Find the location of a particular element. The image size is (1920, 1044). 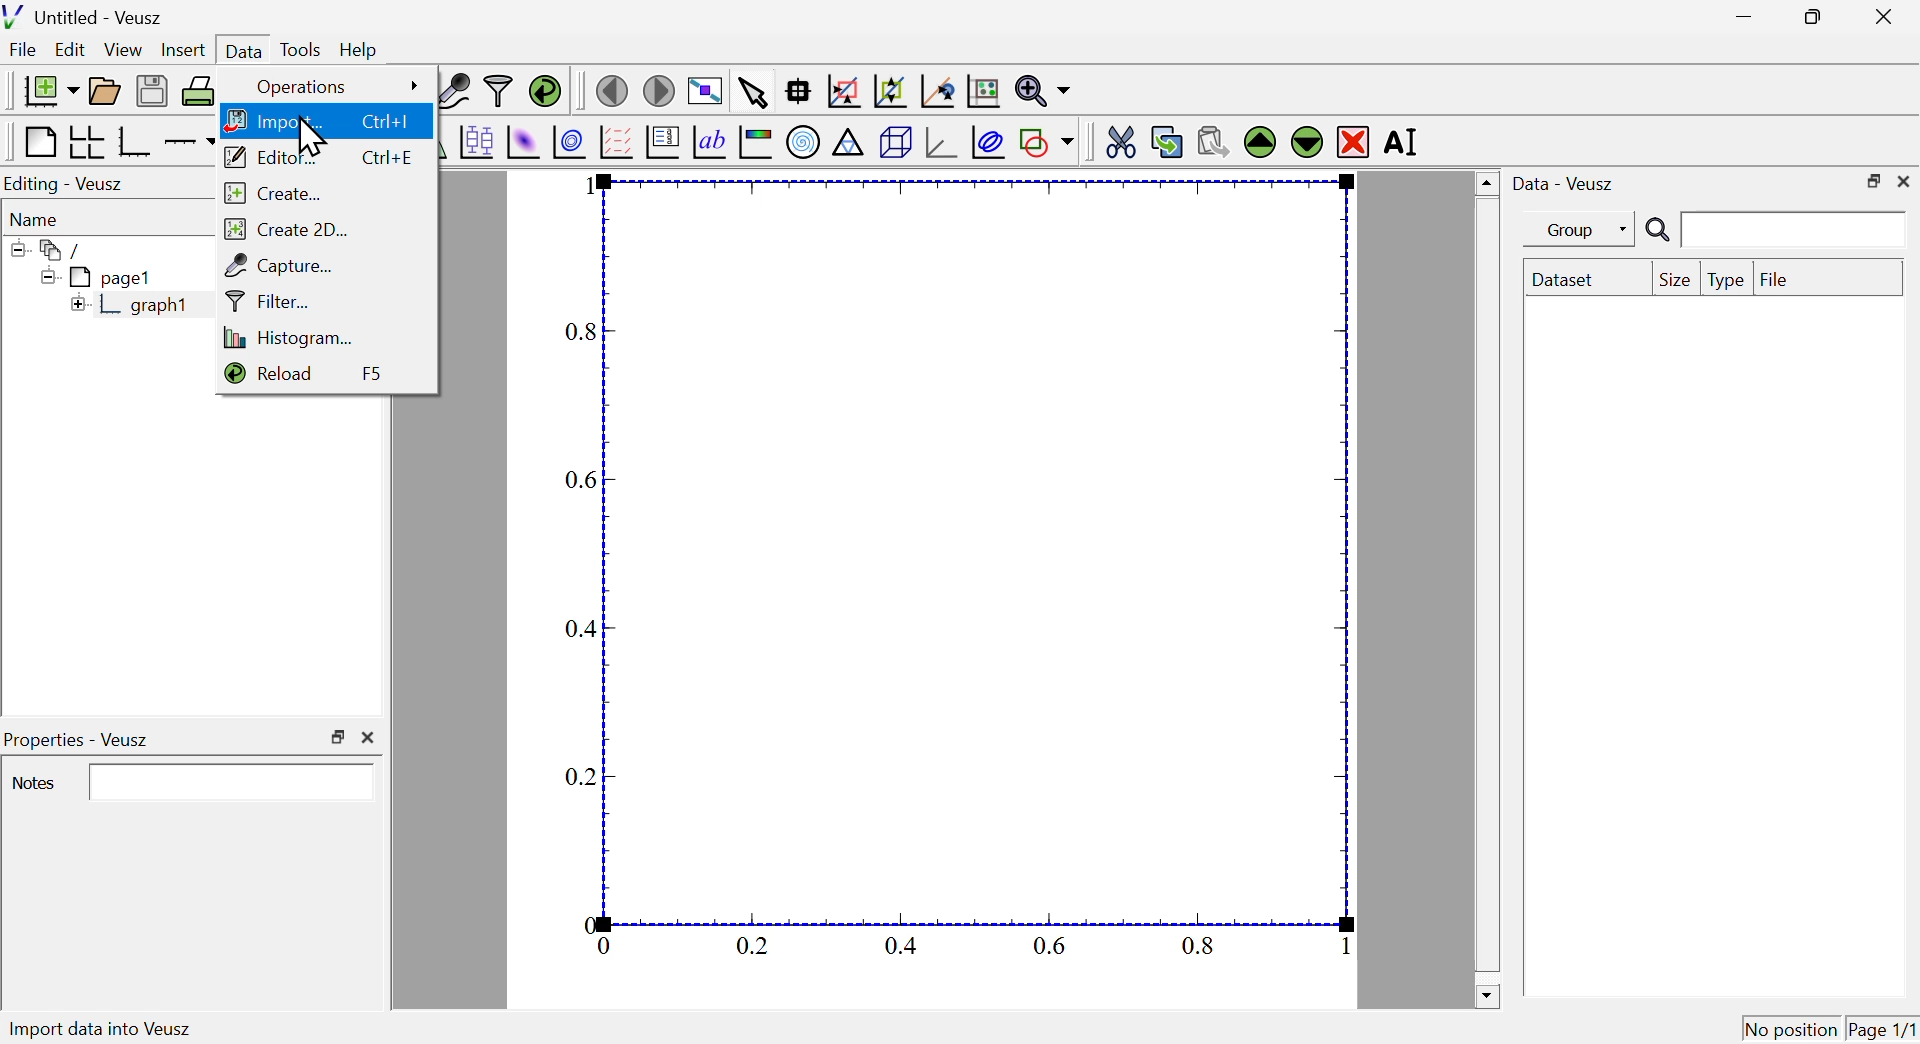

rest graph axes is located at coordinates (981, 92).